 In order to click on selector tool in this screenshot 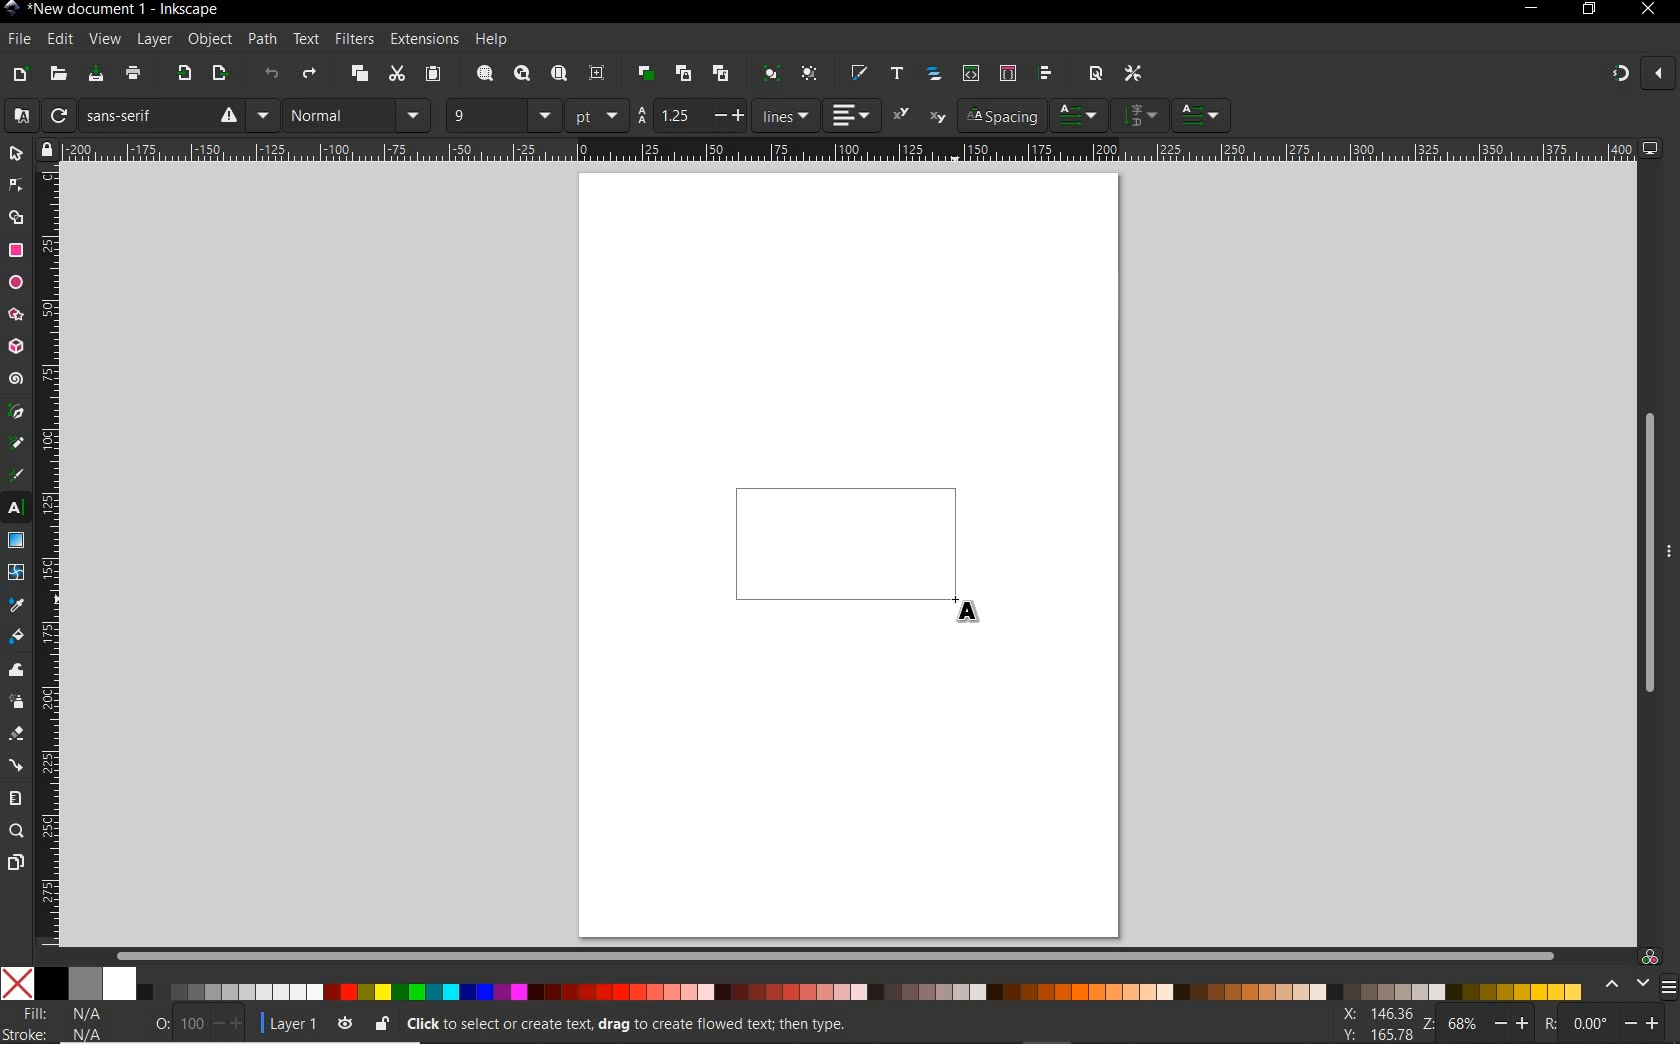, I will do `click(16, 153)`.